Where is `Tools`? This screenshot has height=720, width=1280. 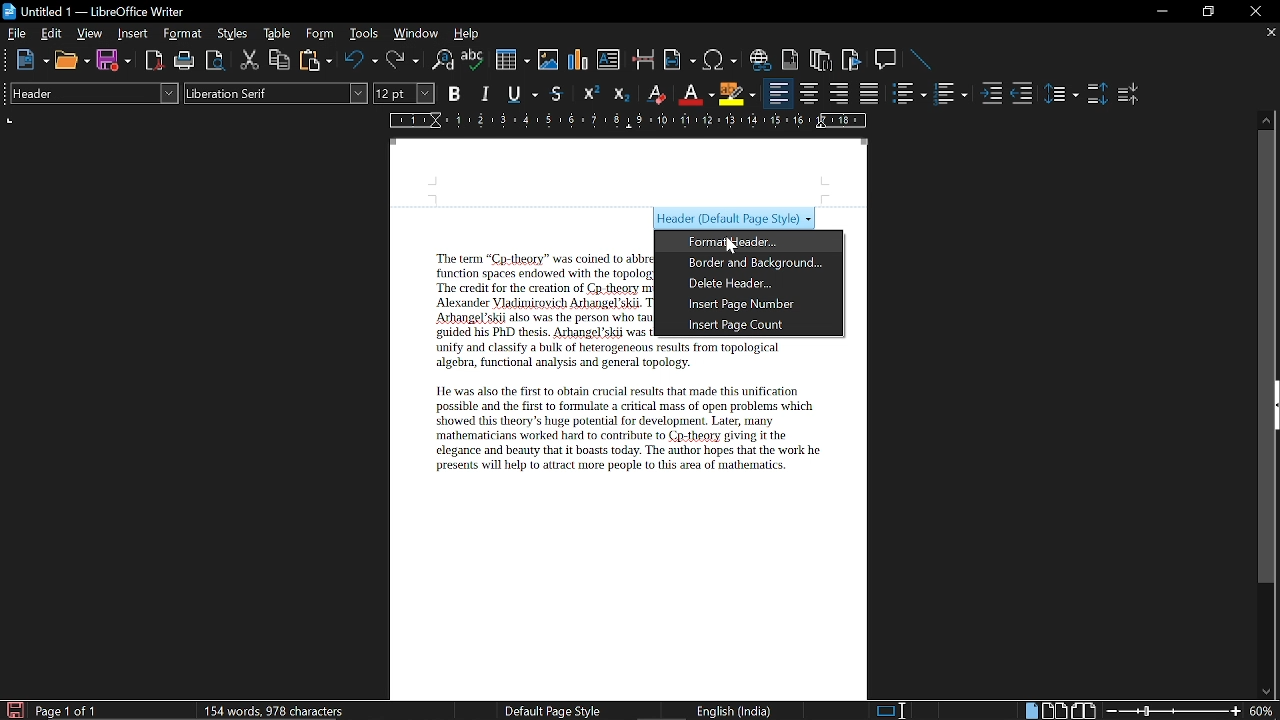 Tools is located at coordinates (364, 34).